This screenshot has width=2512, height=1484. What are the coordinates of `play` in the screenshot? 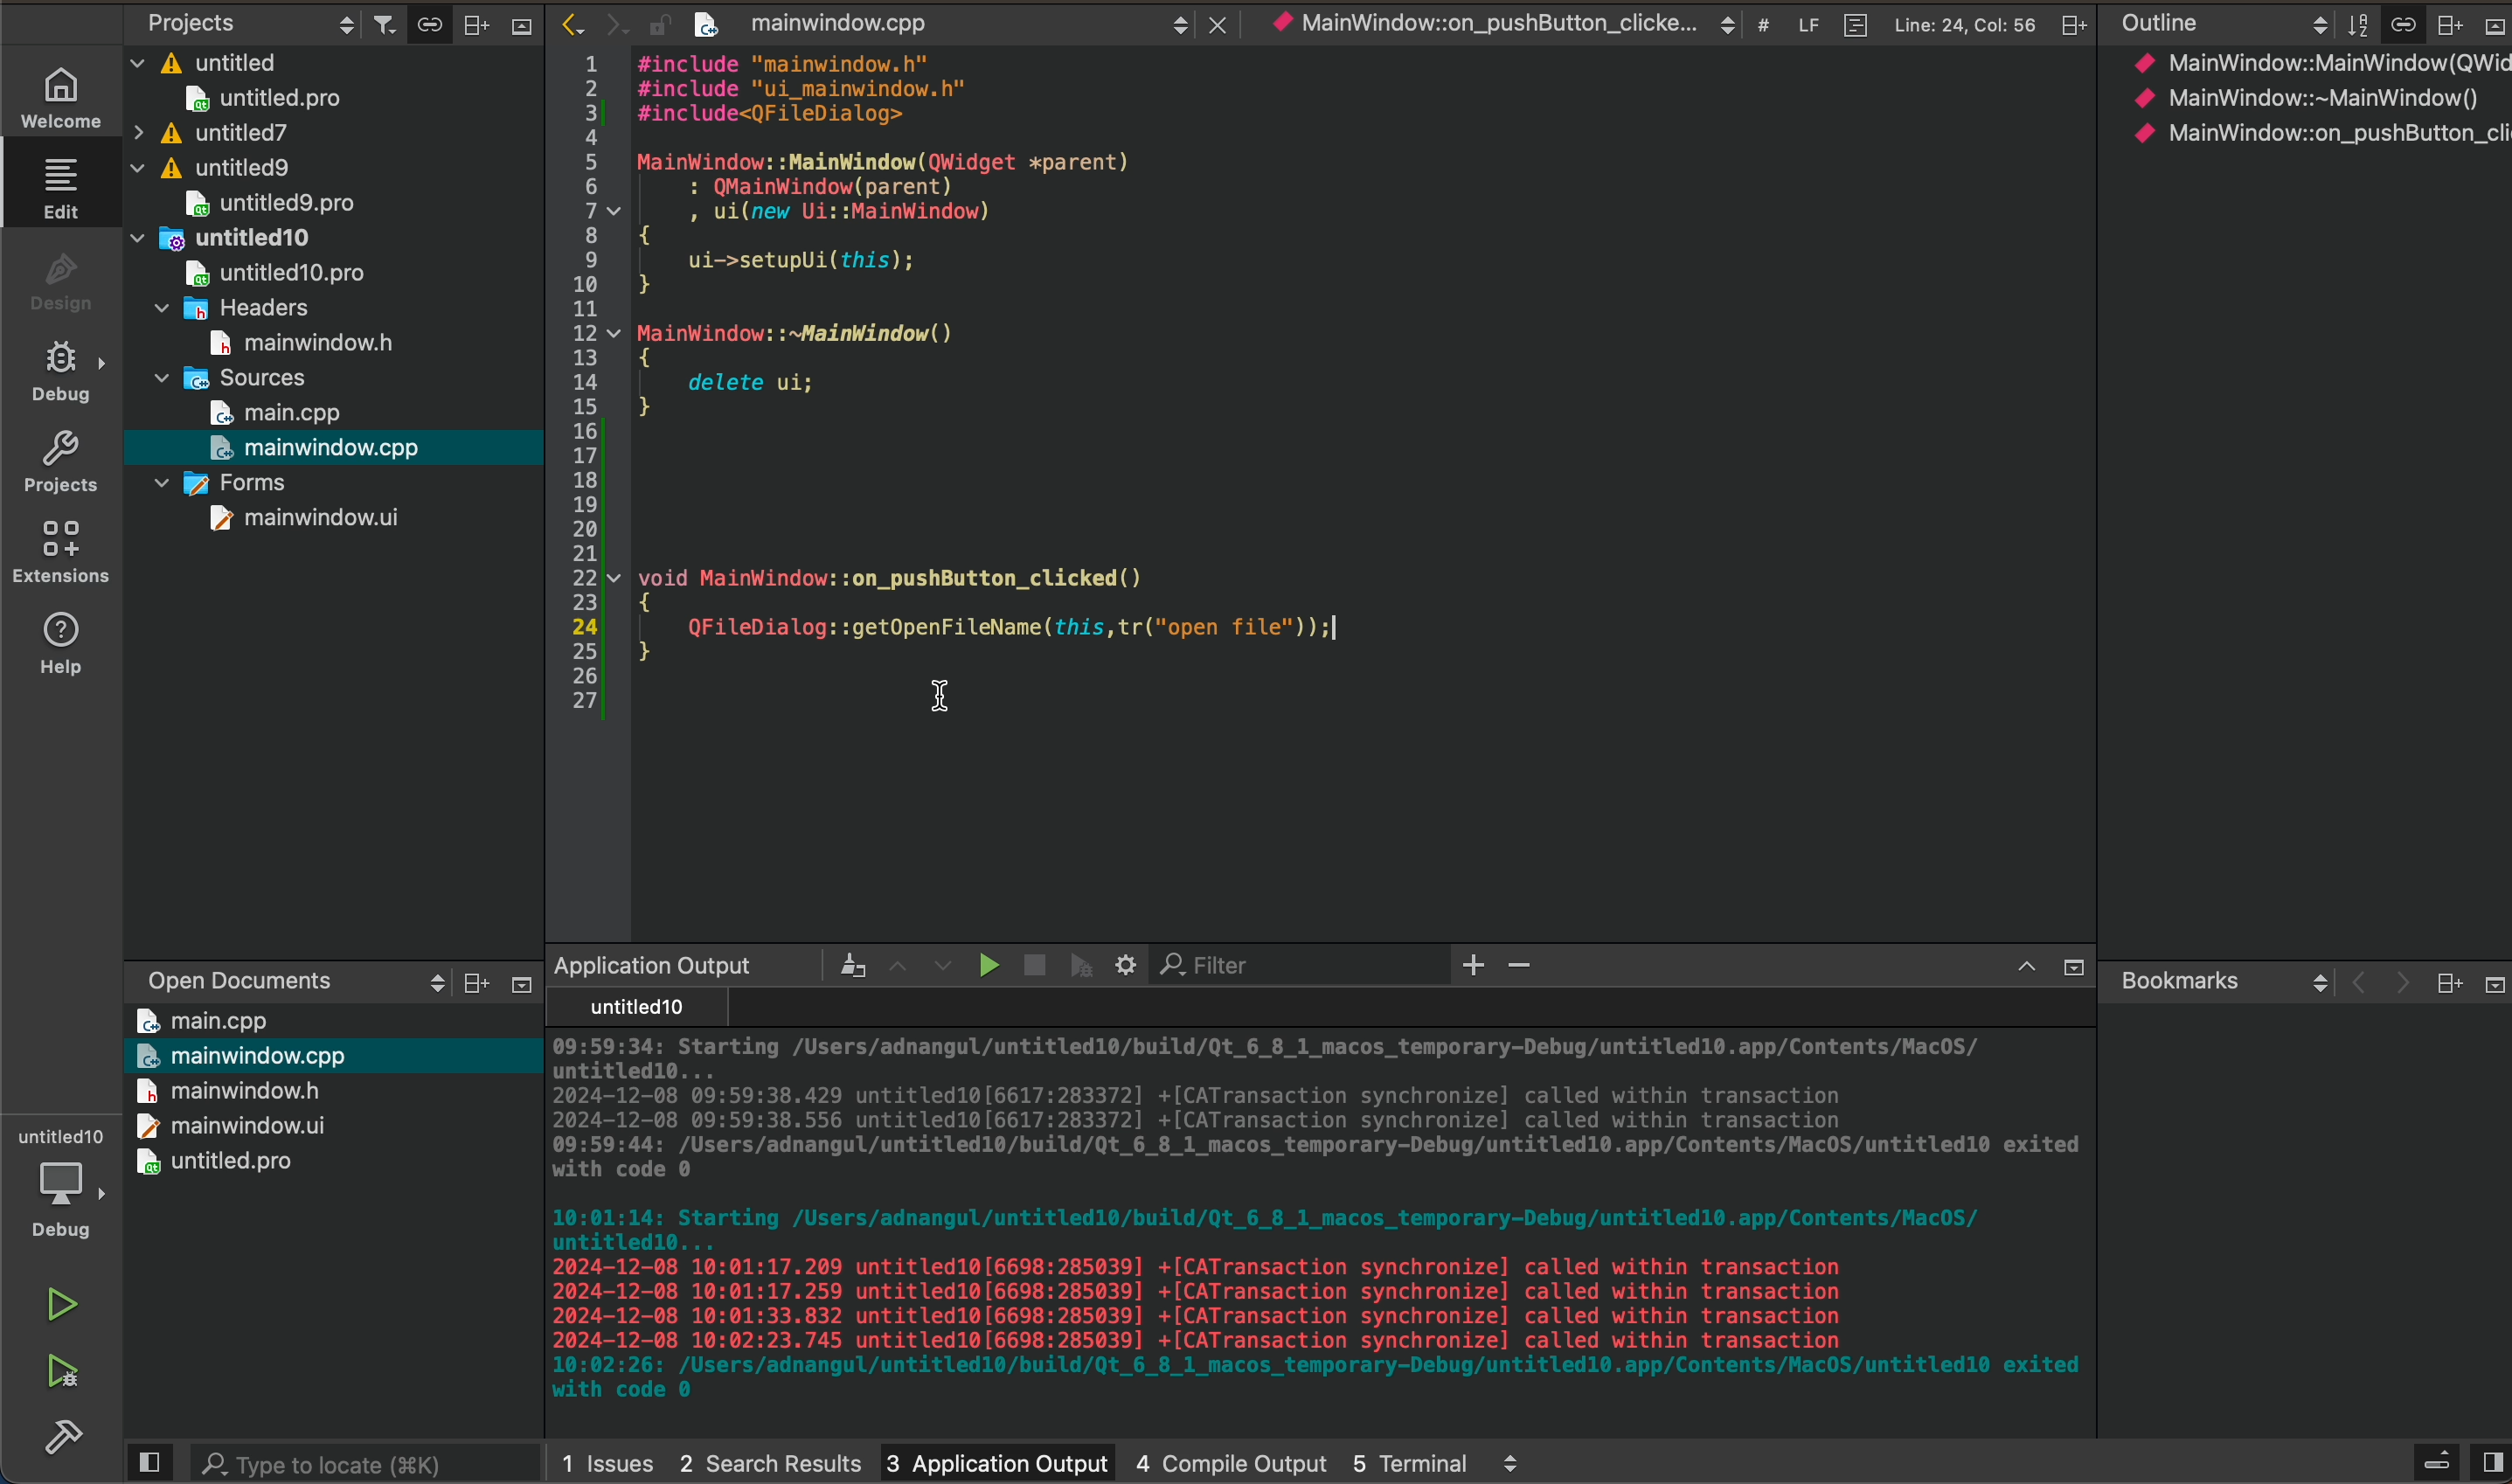 It's located at (982, 964).